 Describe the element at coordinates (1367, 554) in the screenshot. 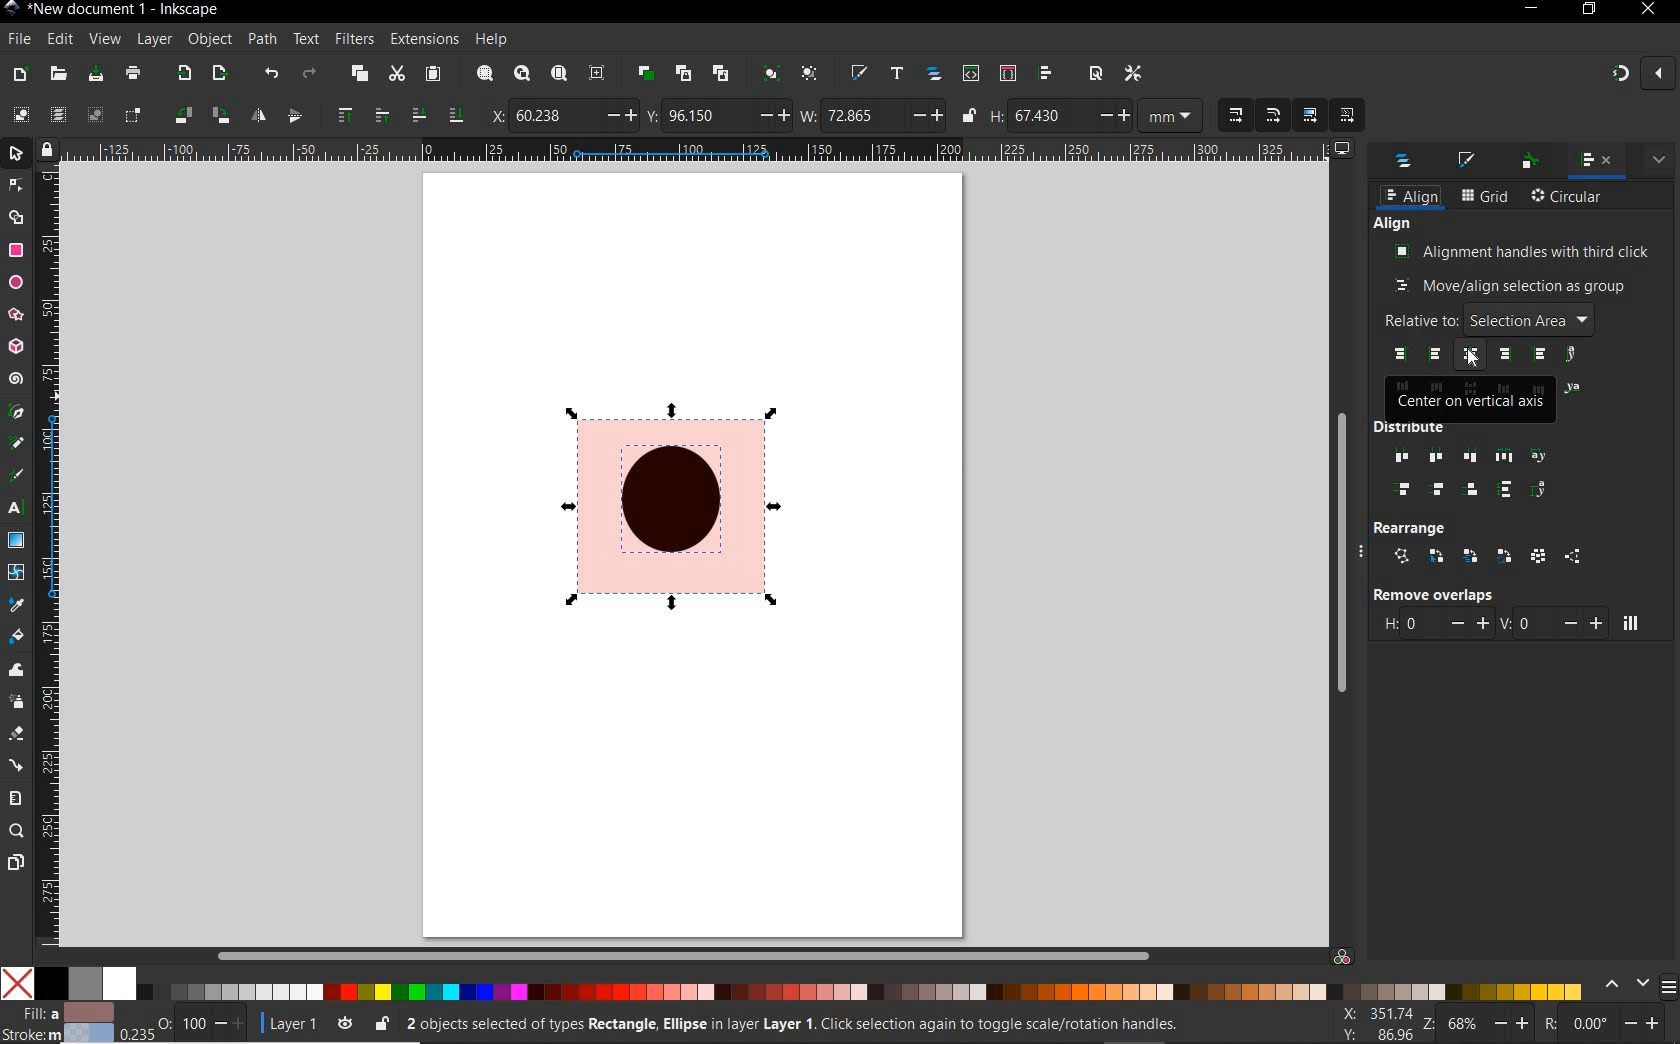

I see `hide` at that location.